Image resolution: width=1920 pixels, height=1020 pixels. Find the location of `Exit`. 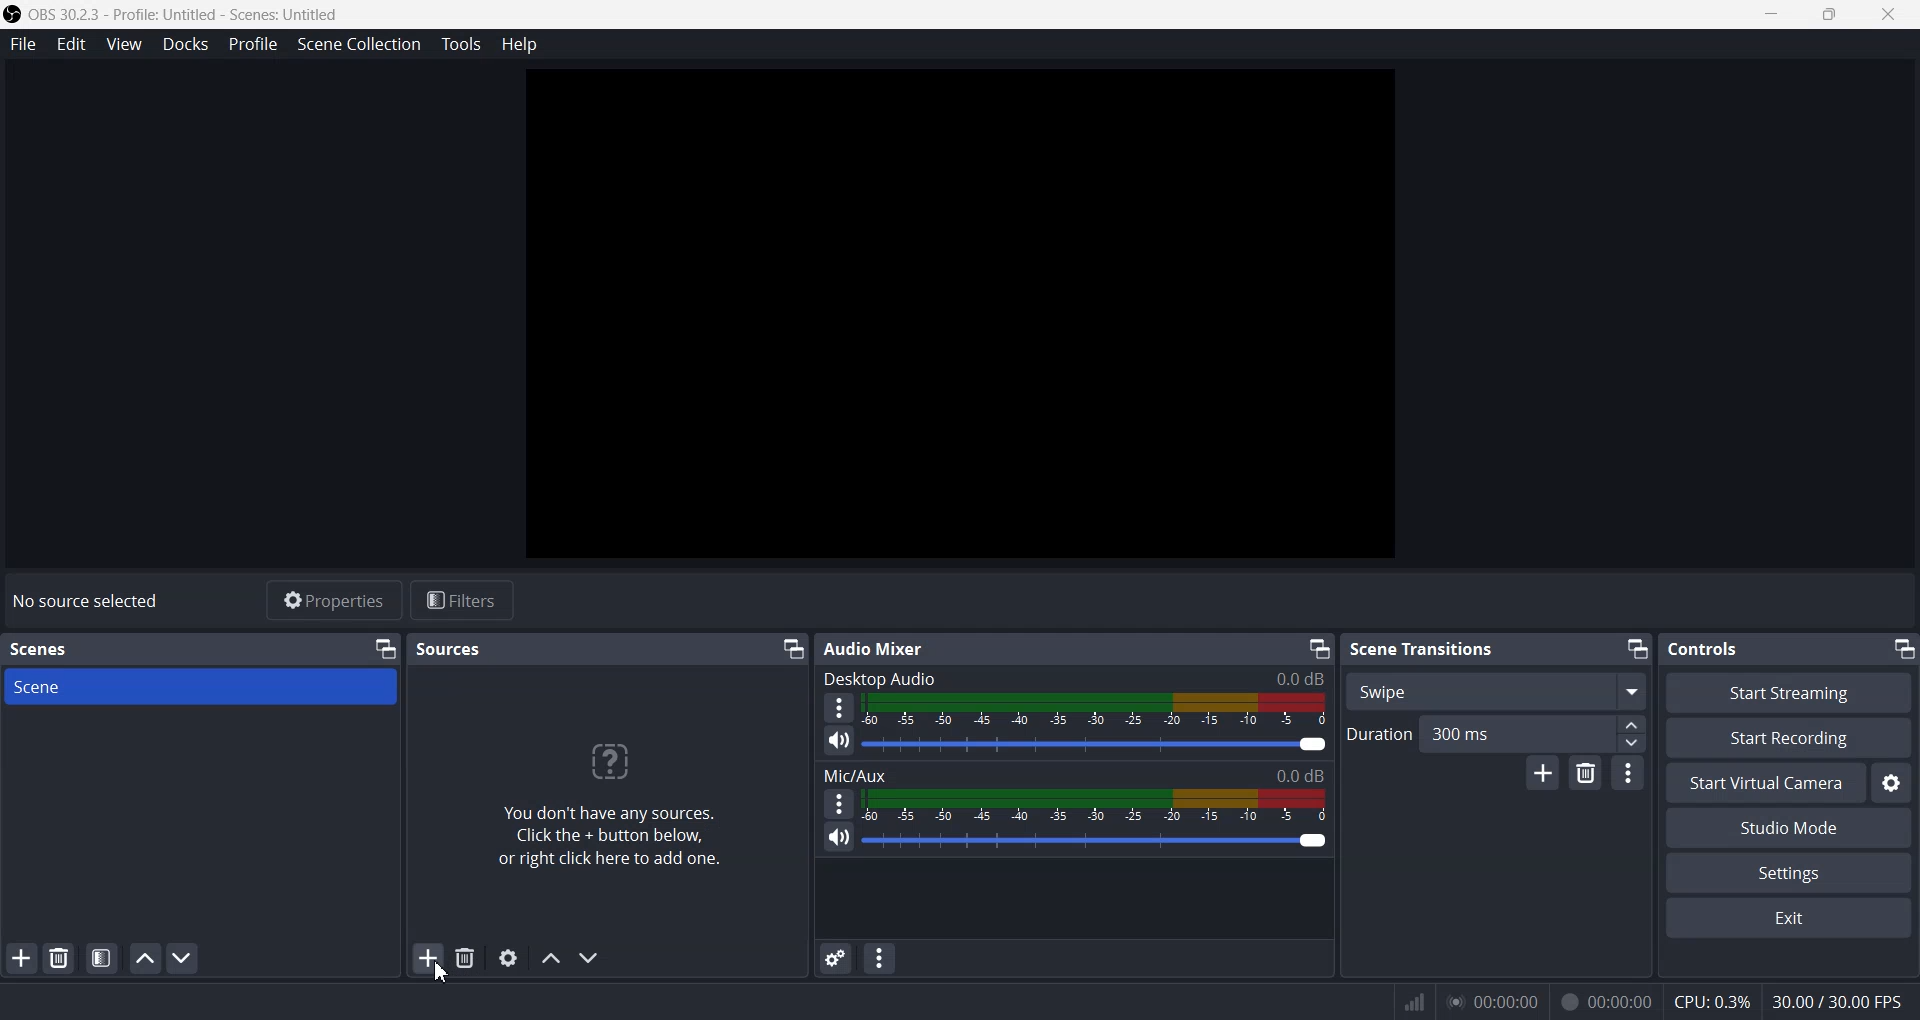

Exit is located at coordinates (1793, 920).